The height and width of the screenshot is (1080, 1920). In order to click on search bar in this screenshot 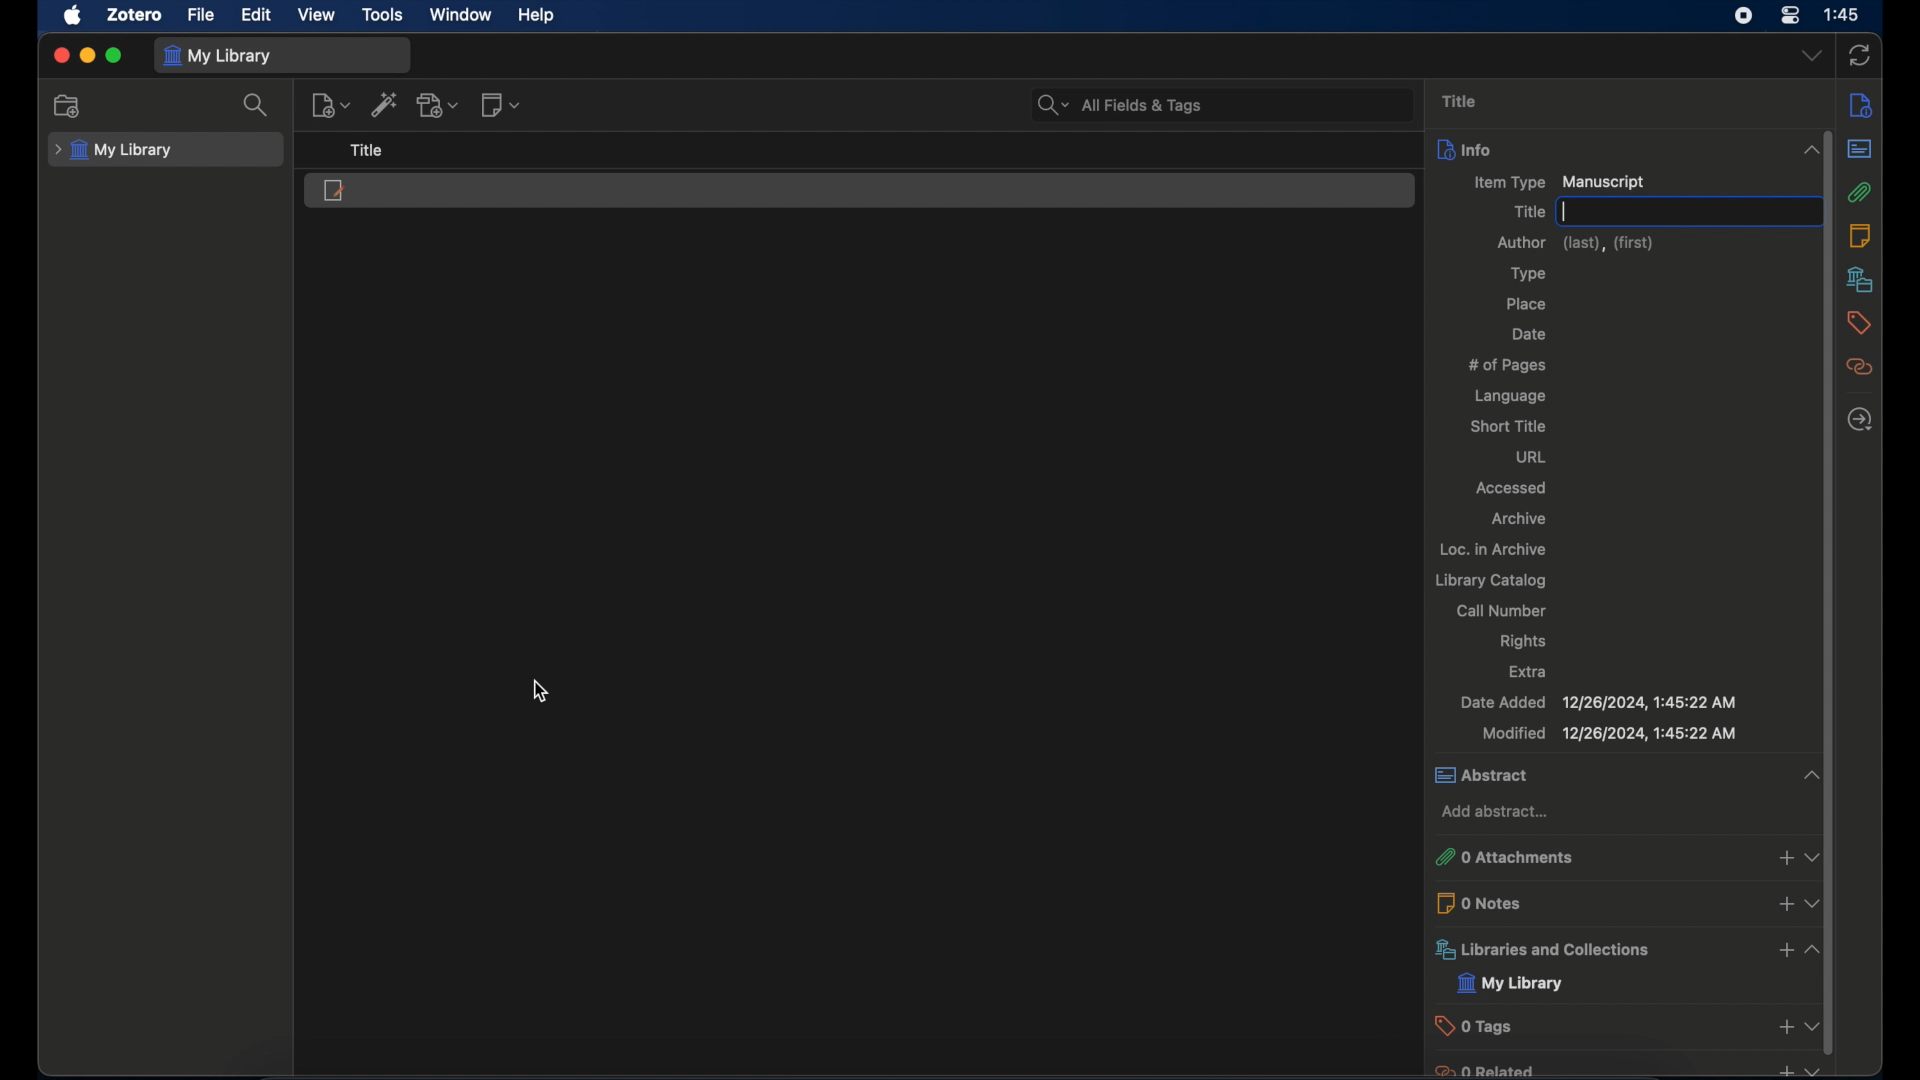, I will do `click(1120, 106)`.